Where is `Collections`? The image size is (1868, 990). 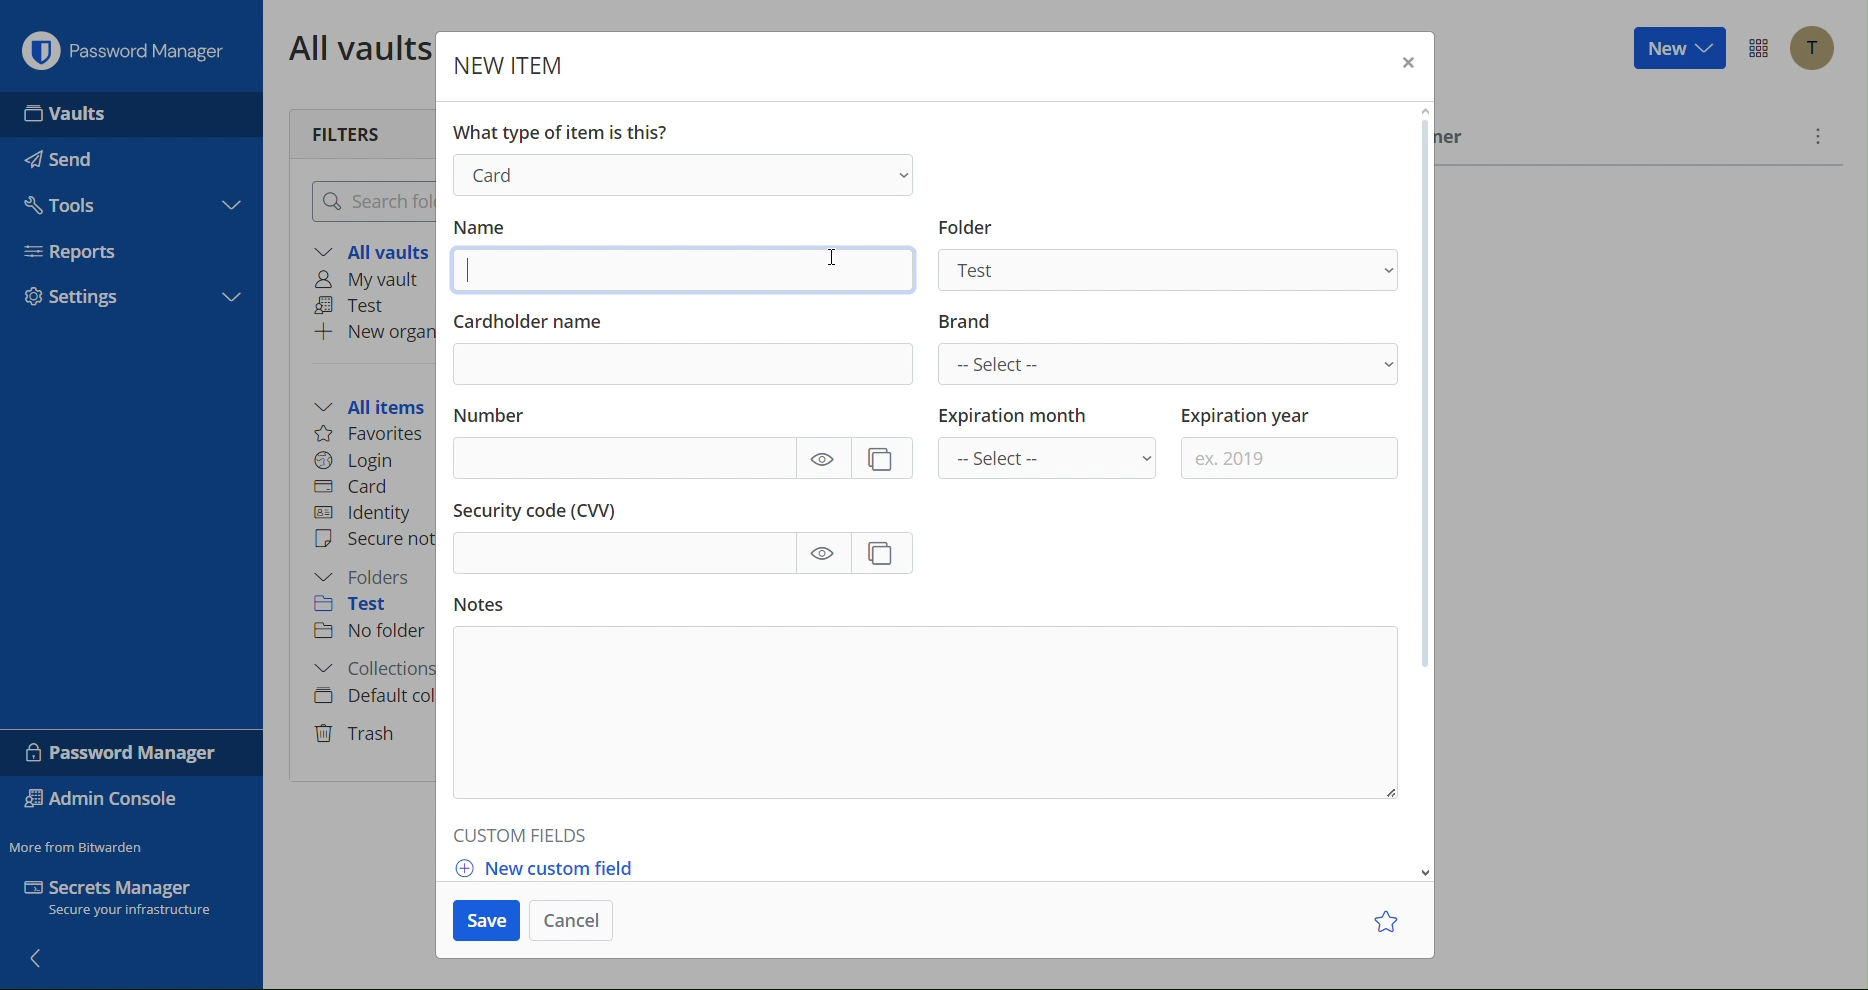 Collections is located at coordinates (375, 665).